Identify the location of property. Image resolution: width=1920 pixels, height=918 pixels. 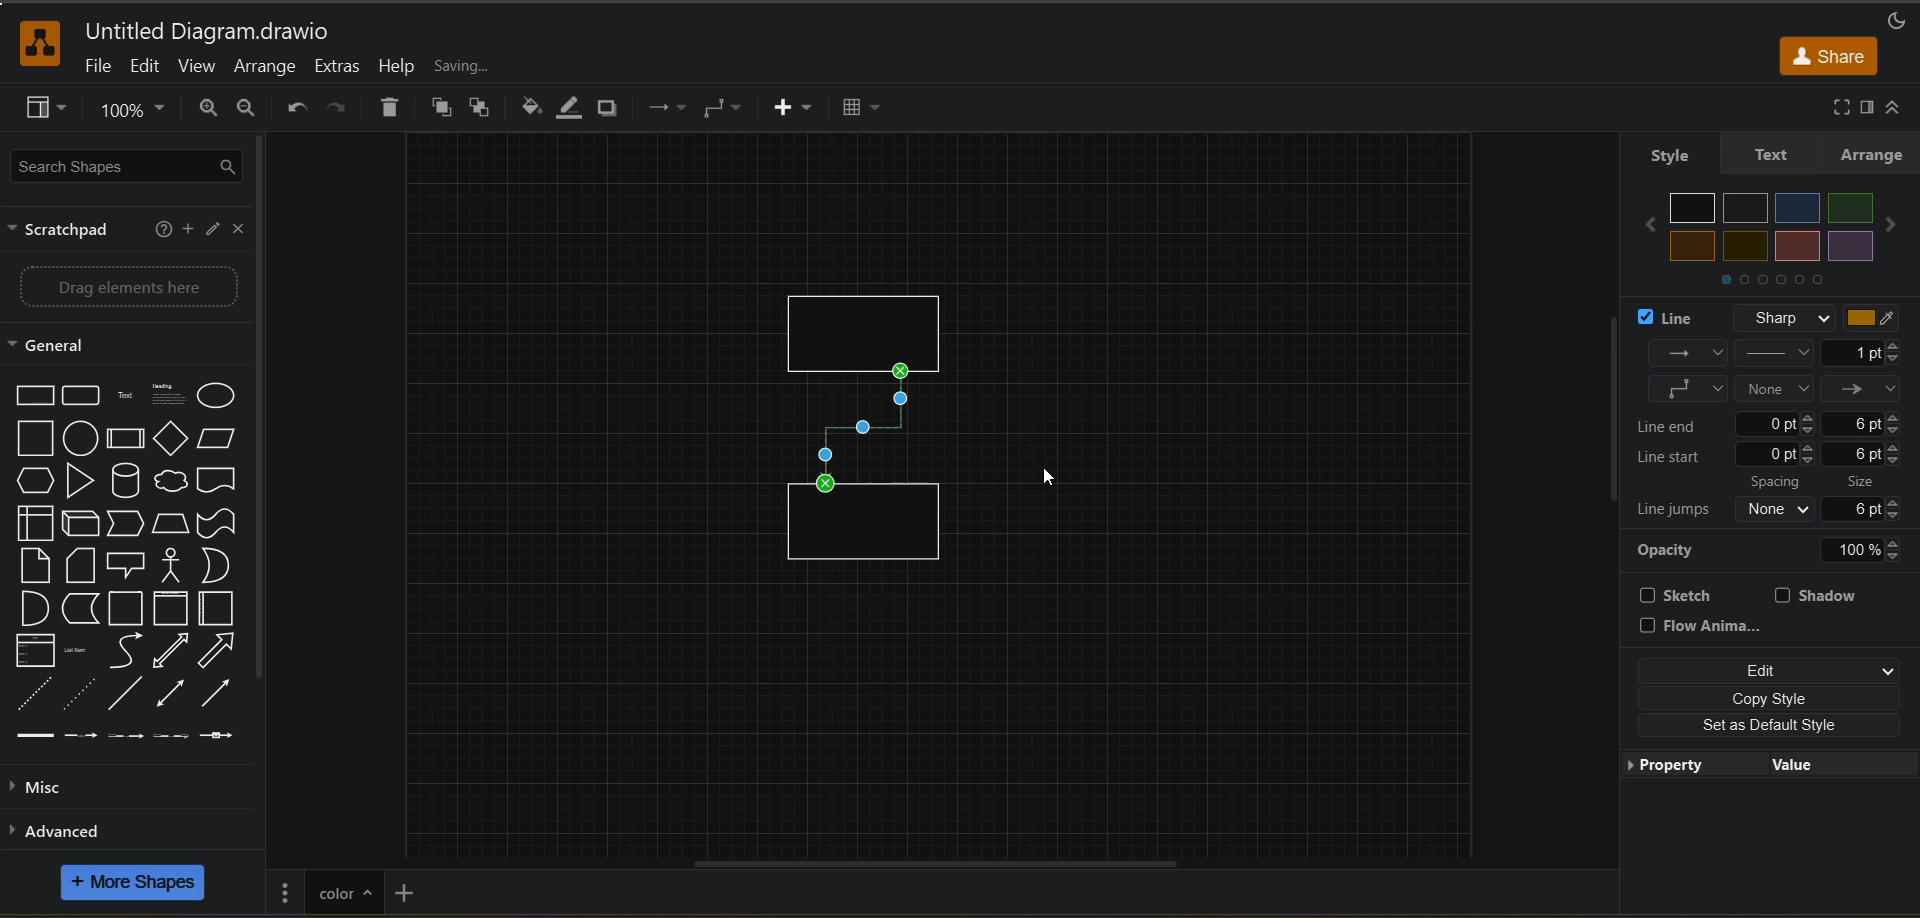
(1674, 767).